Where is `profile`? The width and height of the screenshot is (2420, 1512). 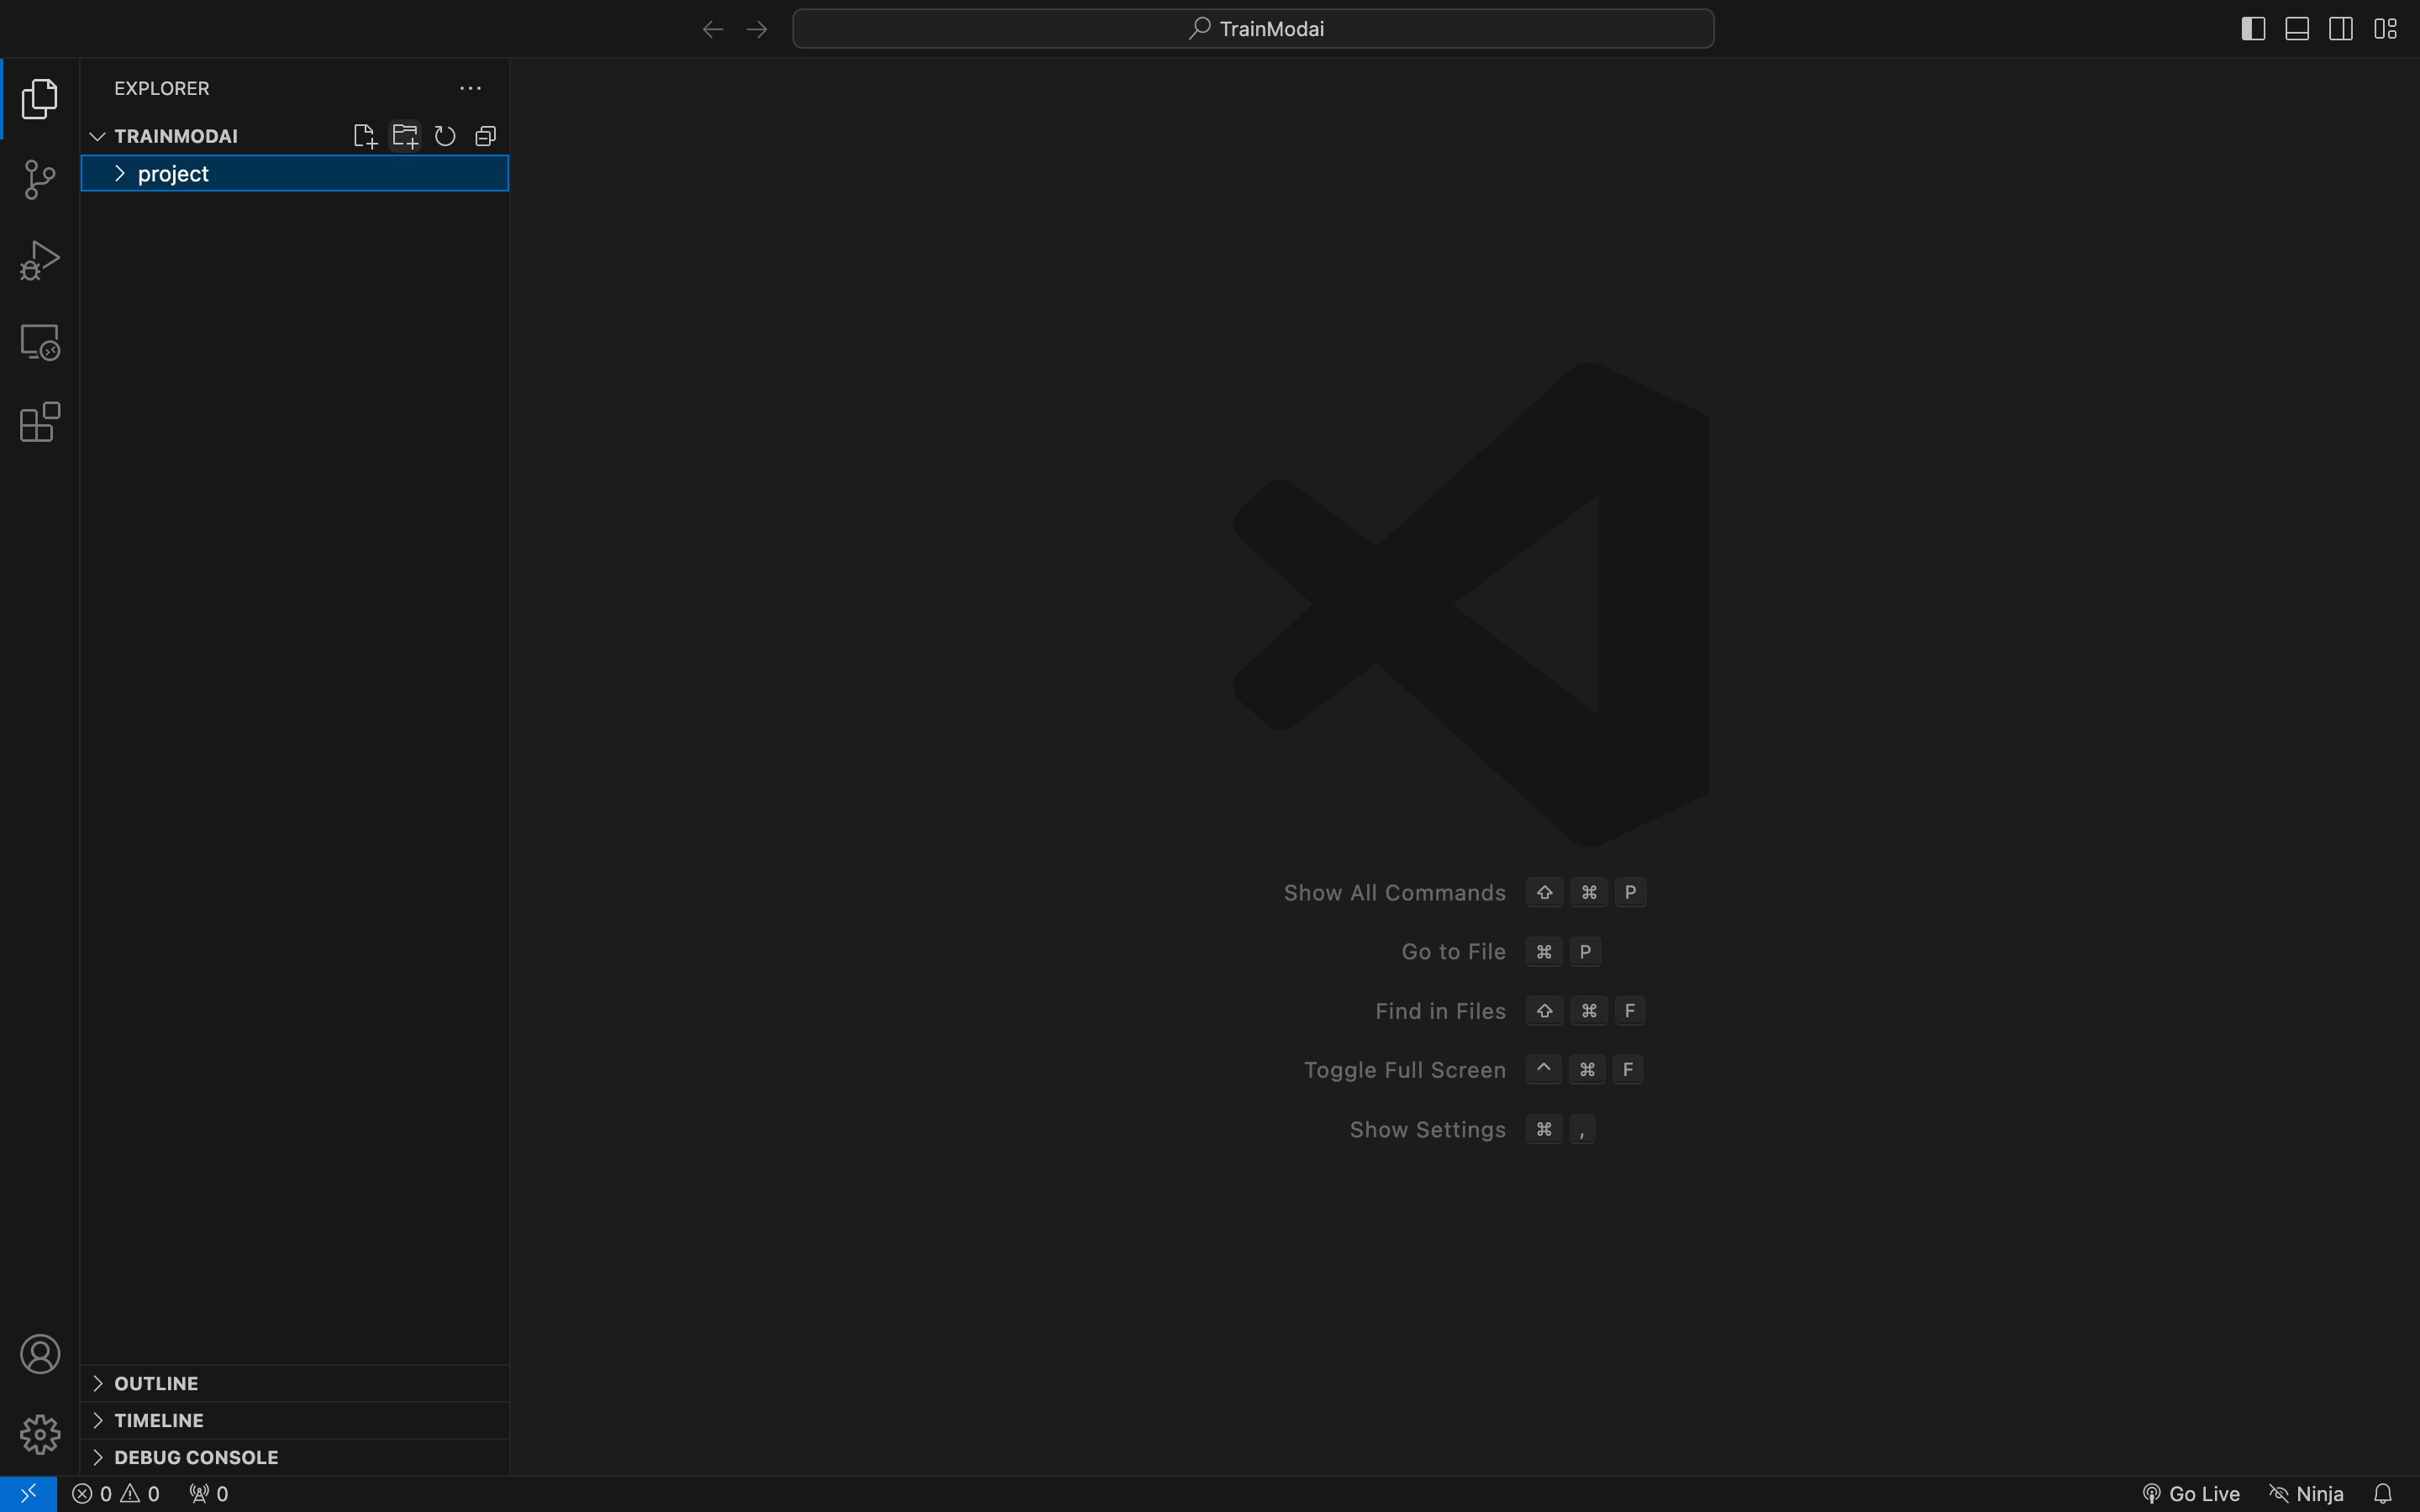 profile is located at coordinates (44, 1352).